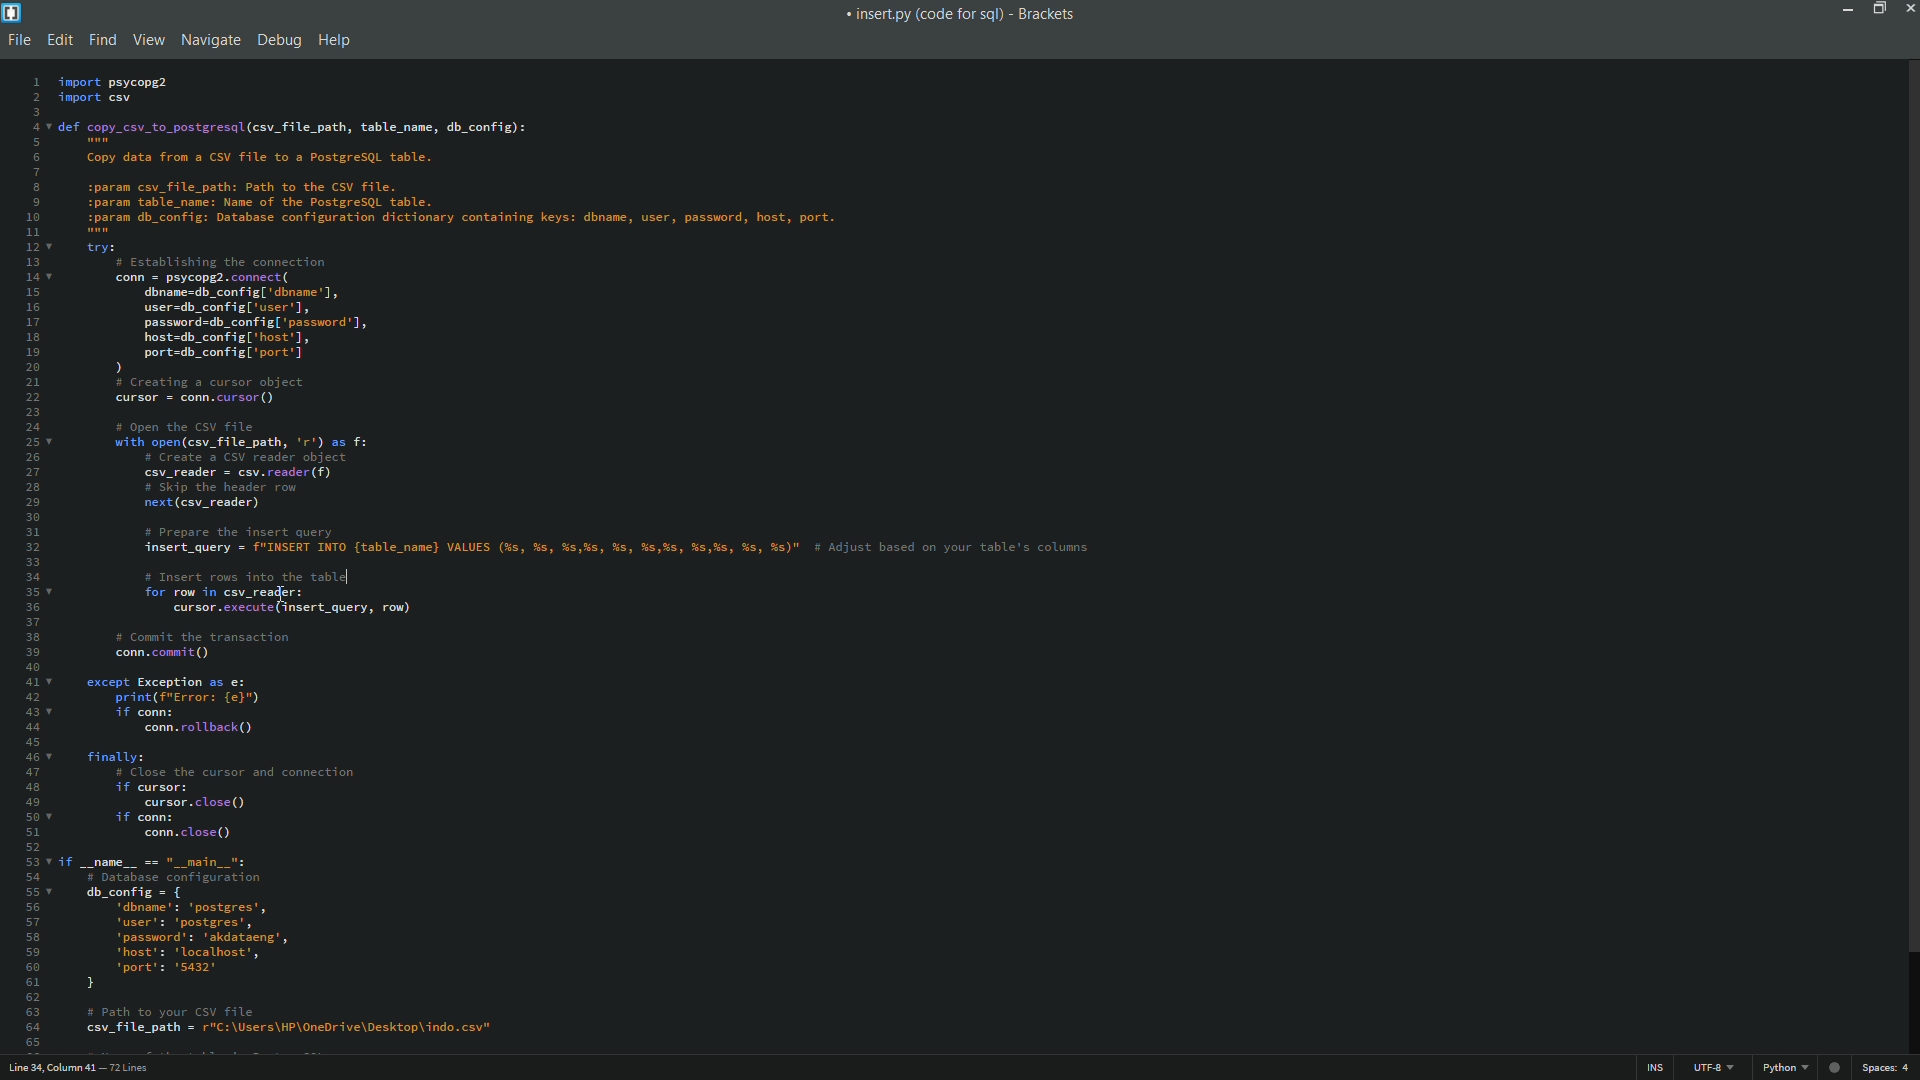 This screenshot has width=1920, height=1080. I want to click on navigate menu, so click(208, 40).